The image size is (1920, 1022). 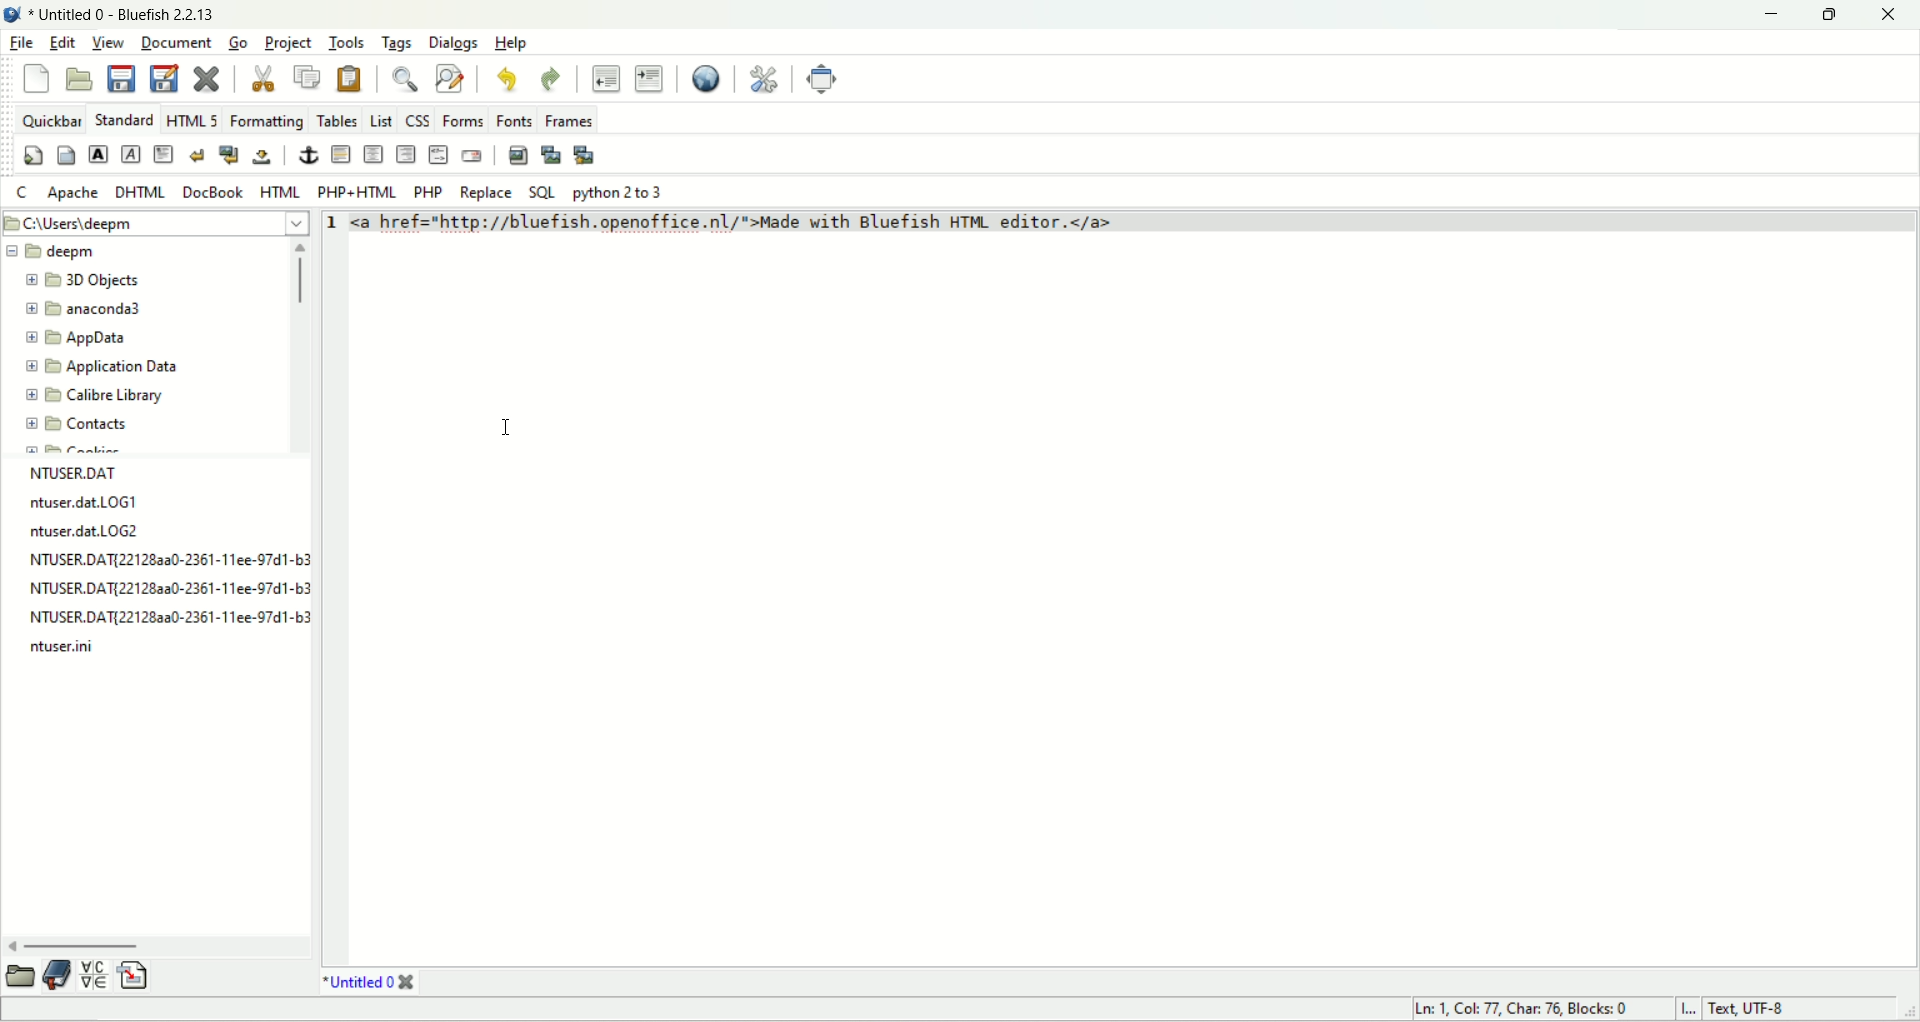 What do you see at coordinates (203, 80) in the screenshot?
I see `close current file` at bounding box center [203, 80].